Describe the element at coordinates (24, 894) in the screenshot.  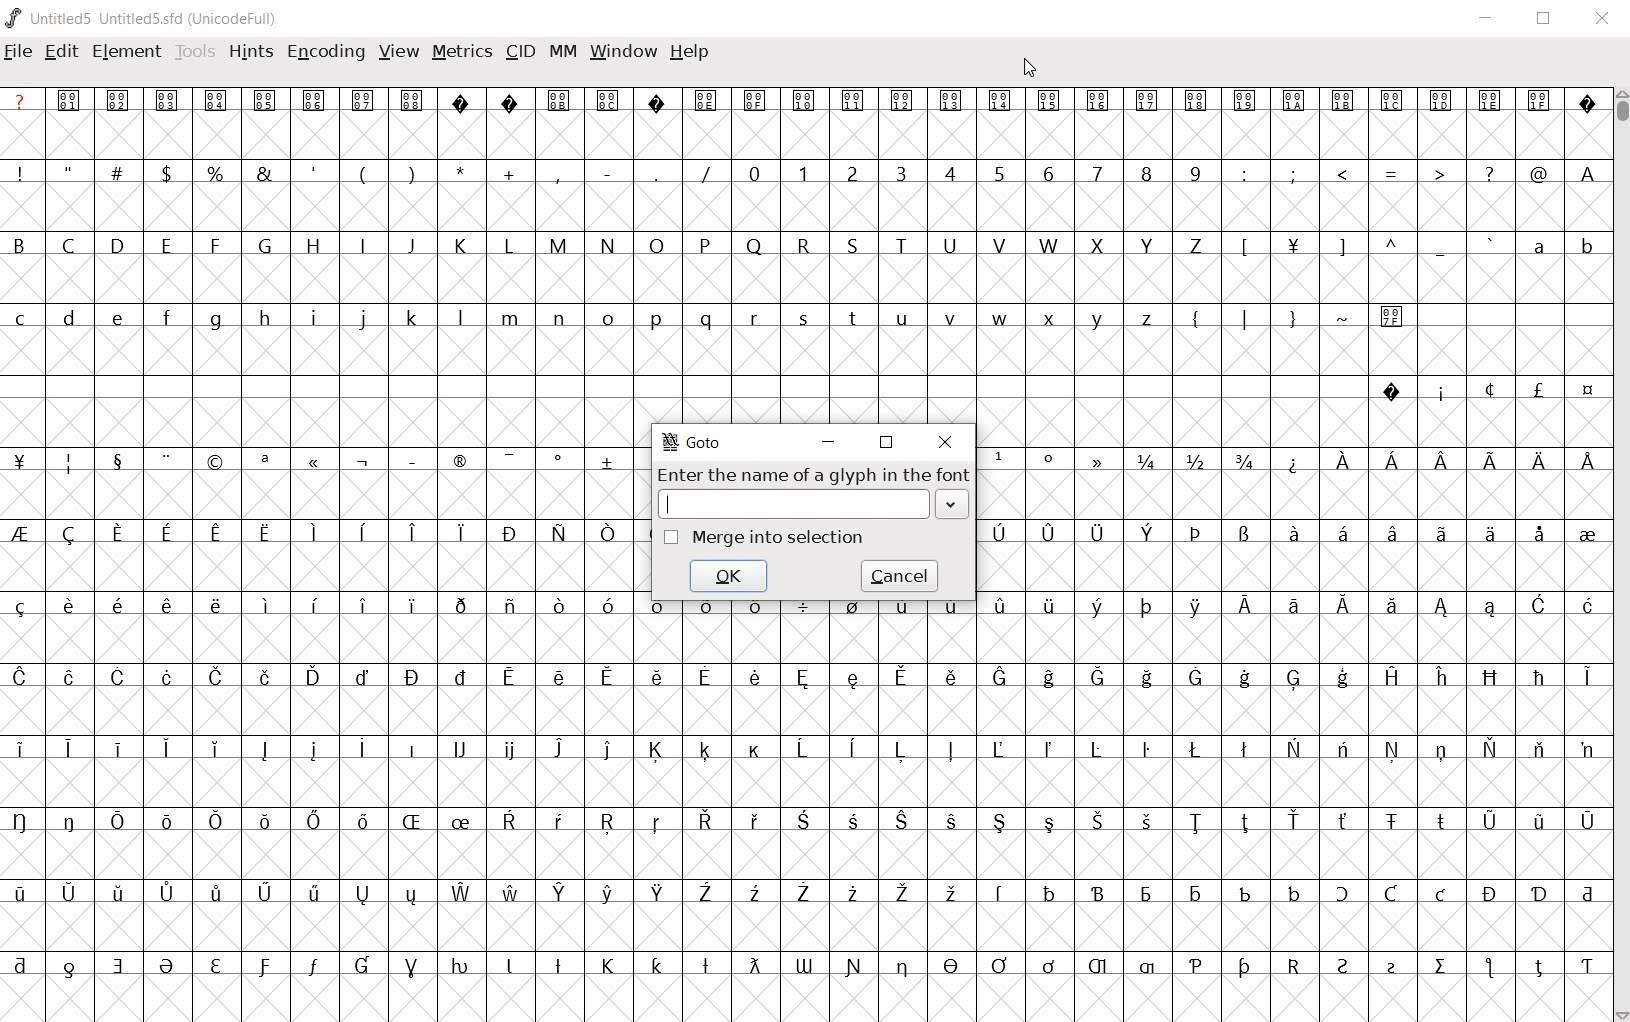
I see `Symbol` at that location.